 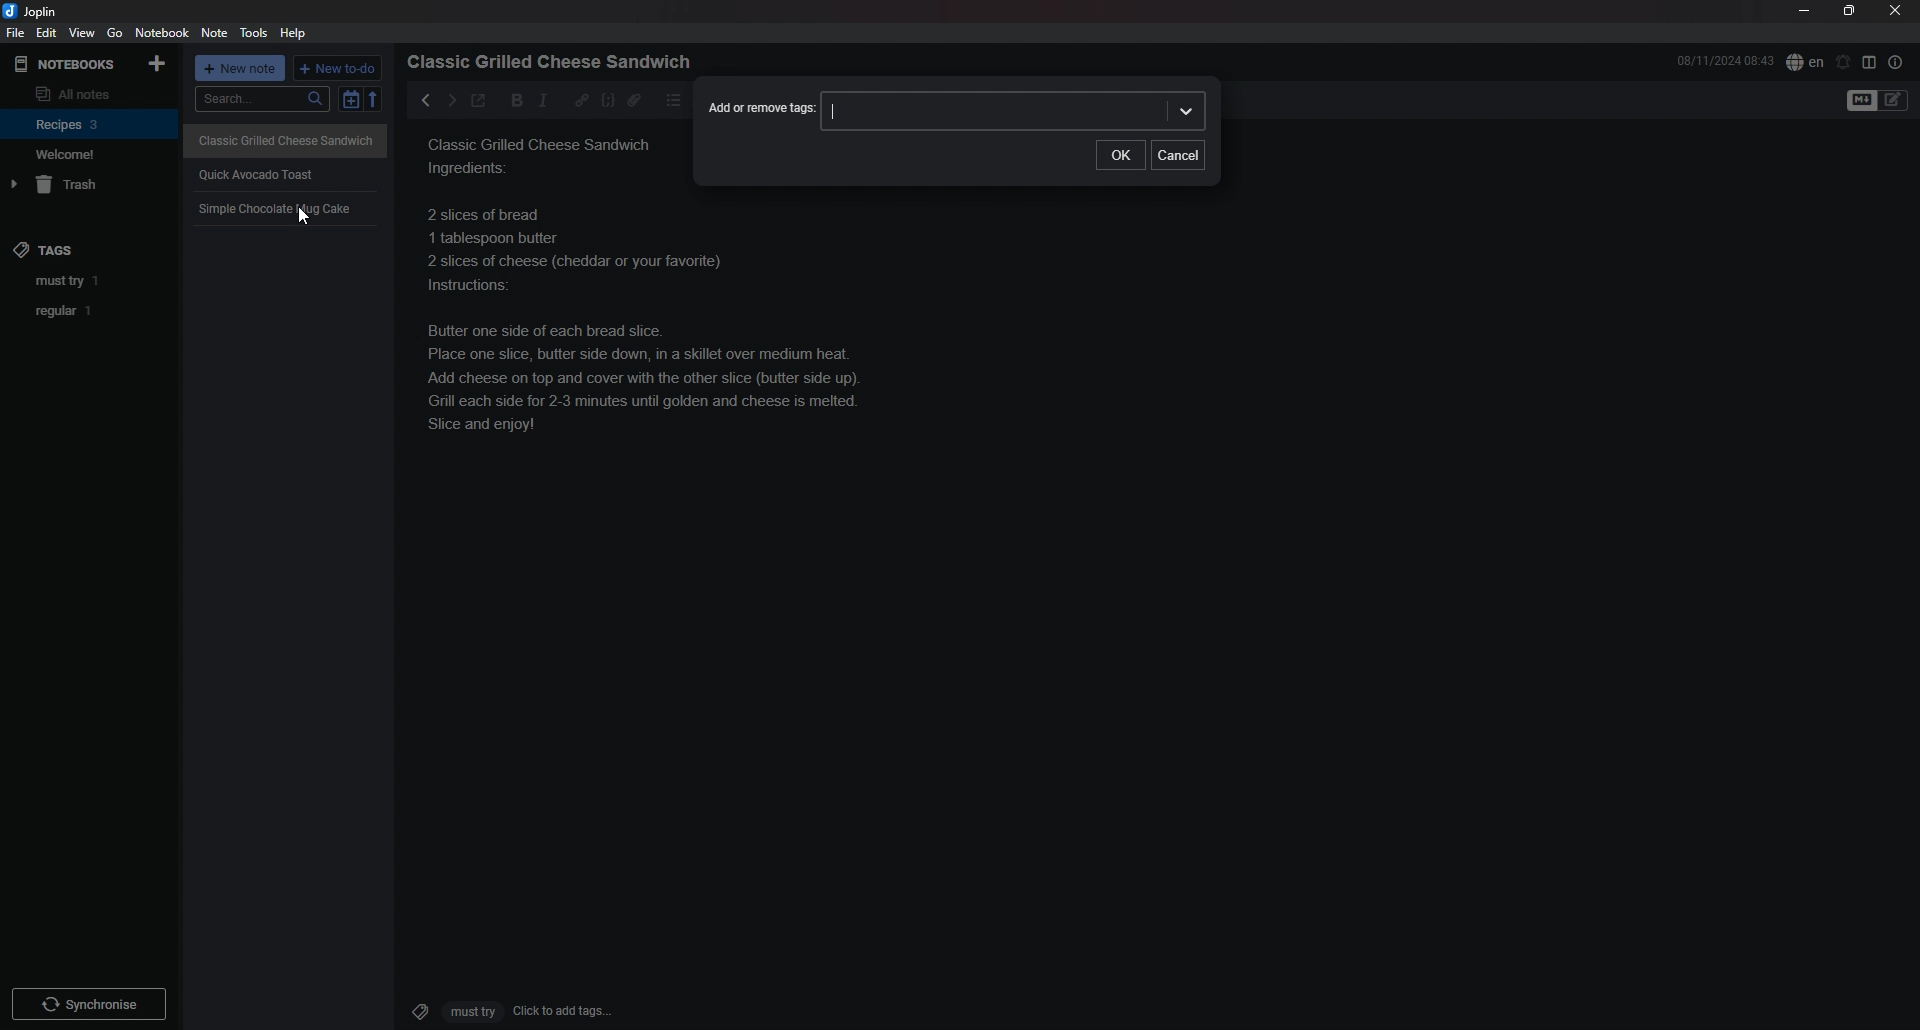 I want to click on view, so click(x=81, y=33).